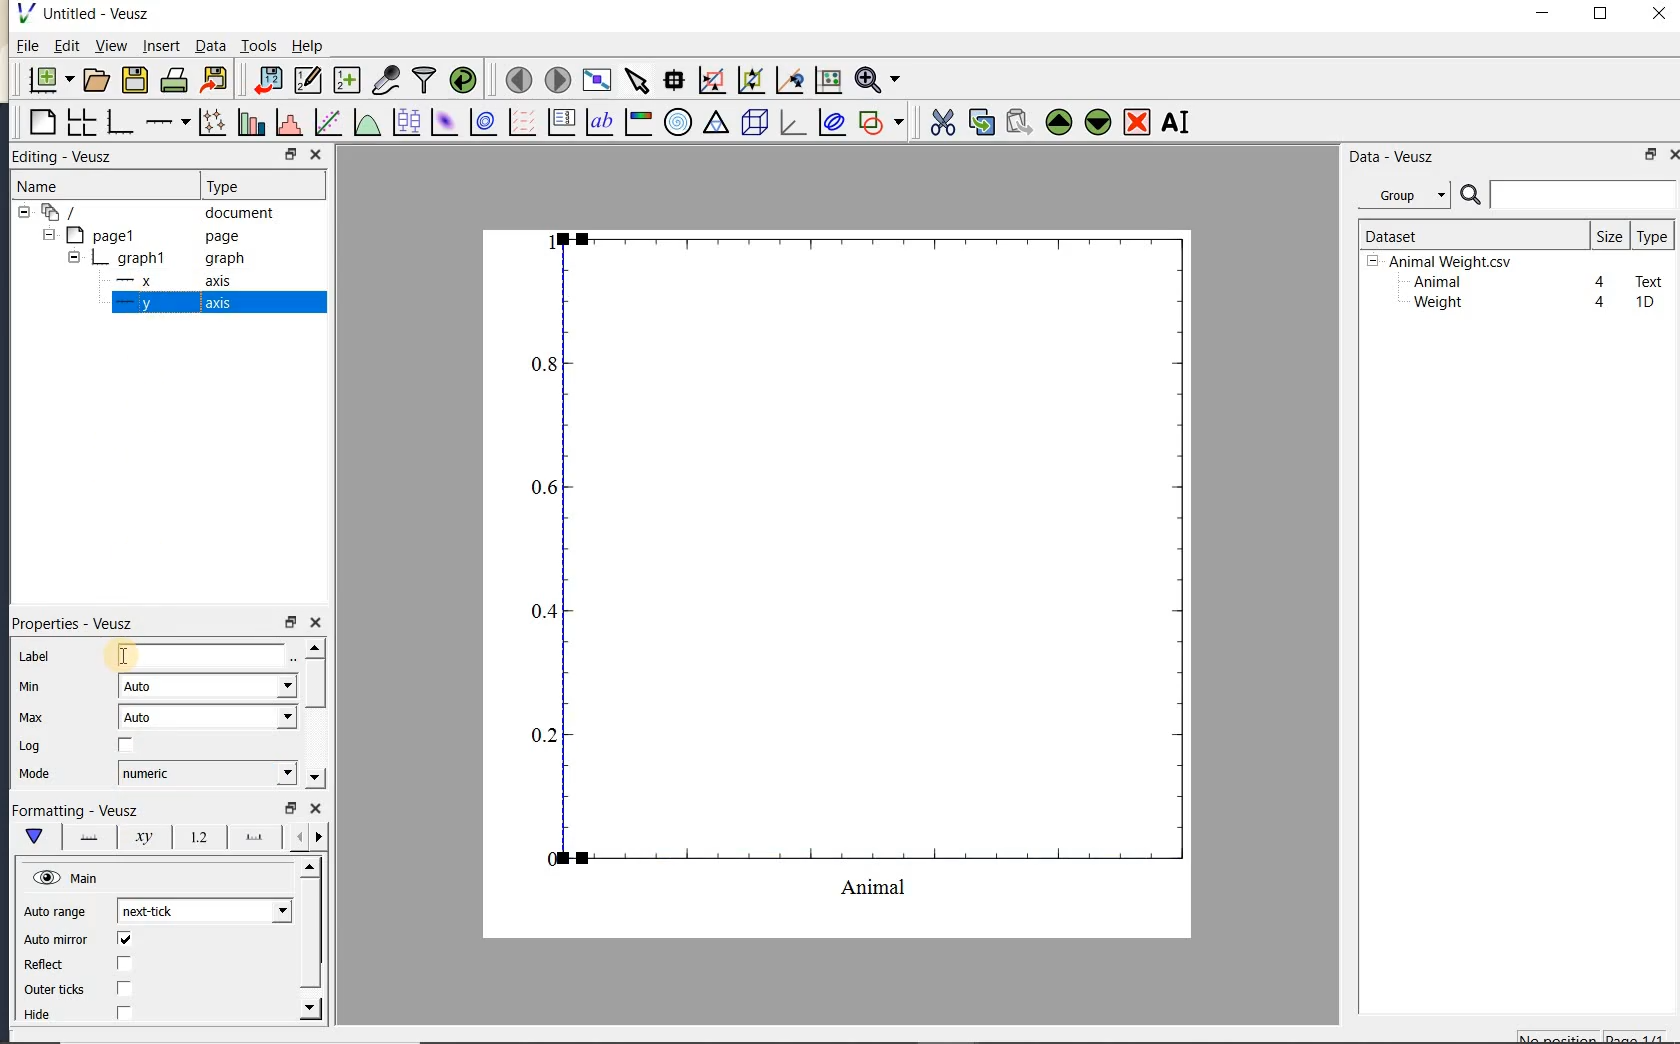 The height and width of the screenshot is (1044, 1680). Describe the element at coordinates (790, 81) in the screenshot. I see `click to recenter graph axes` at that location.